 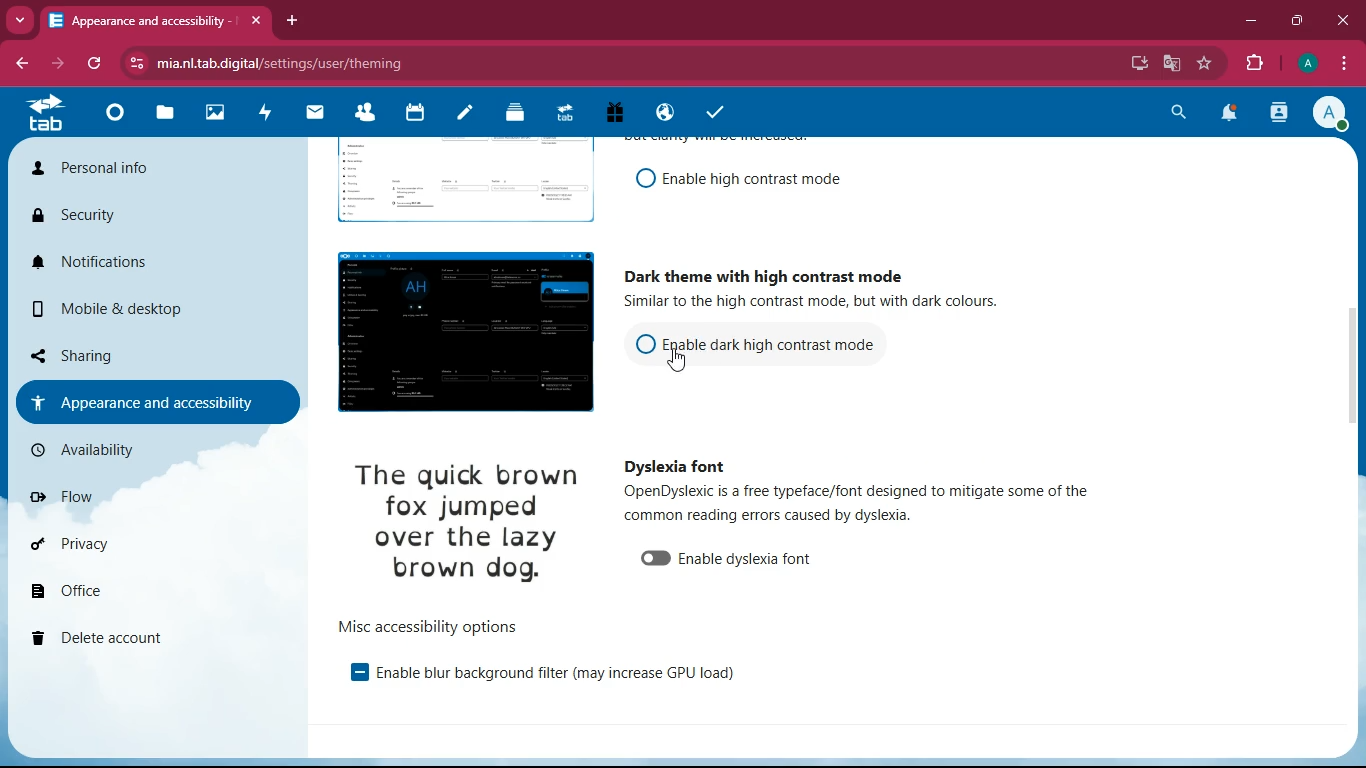 I want to click on delete, so click(x=117, y=635).